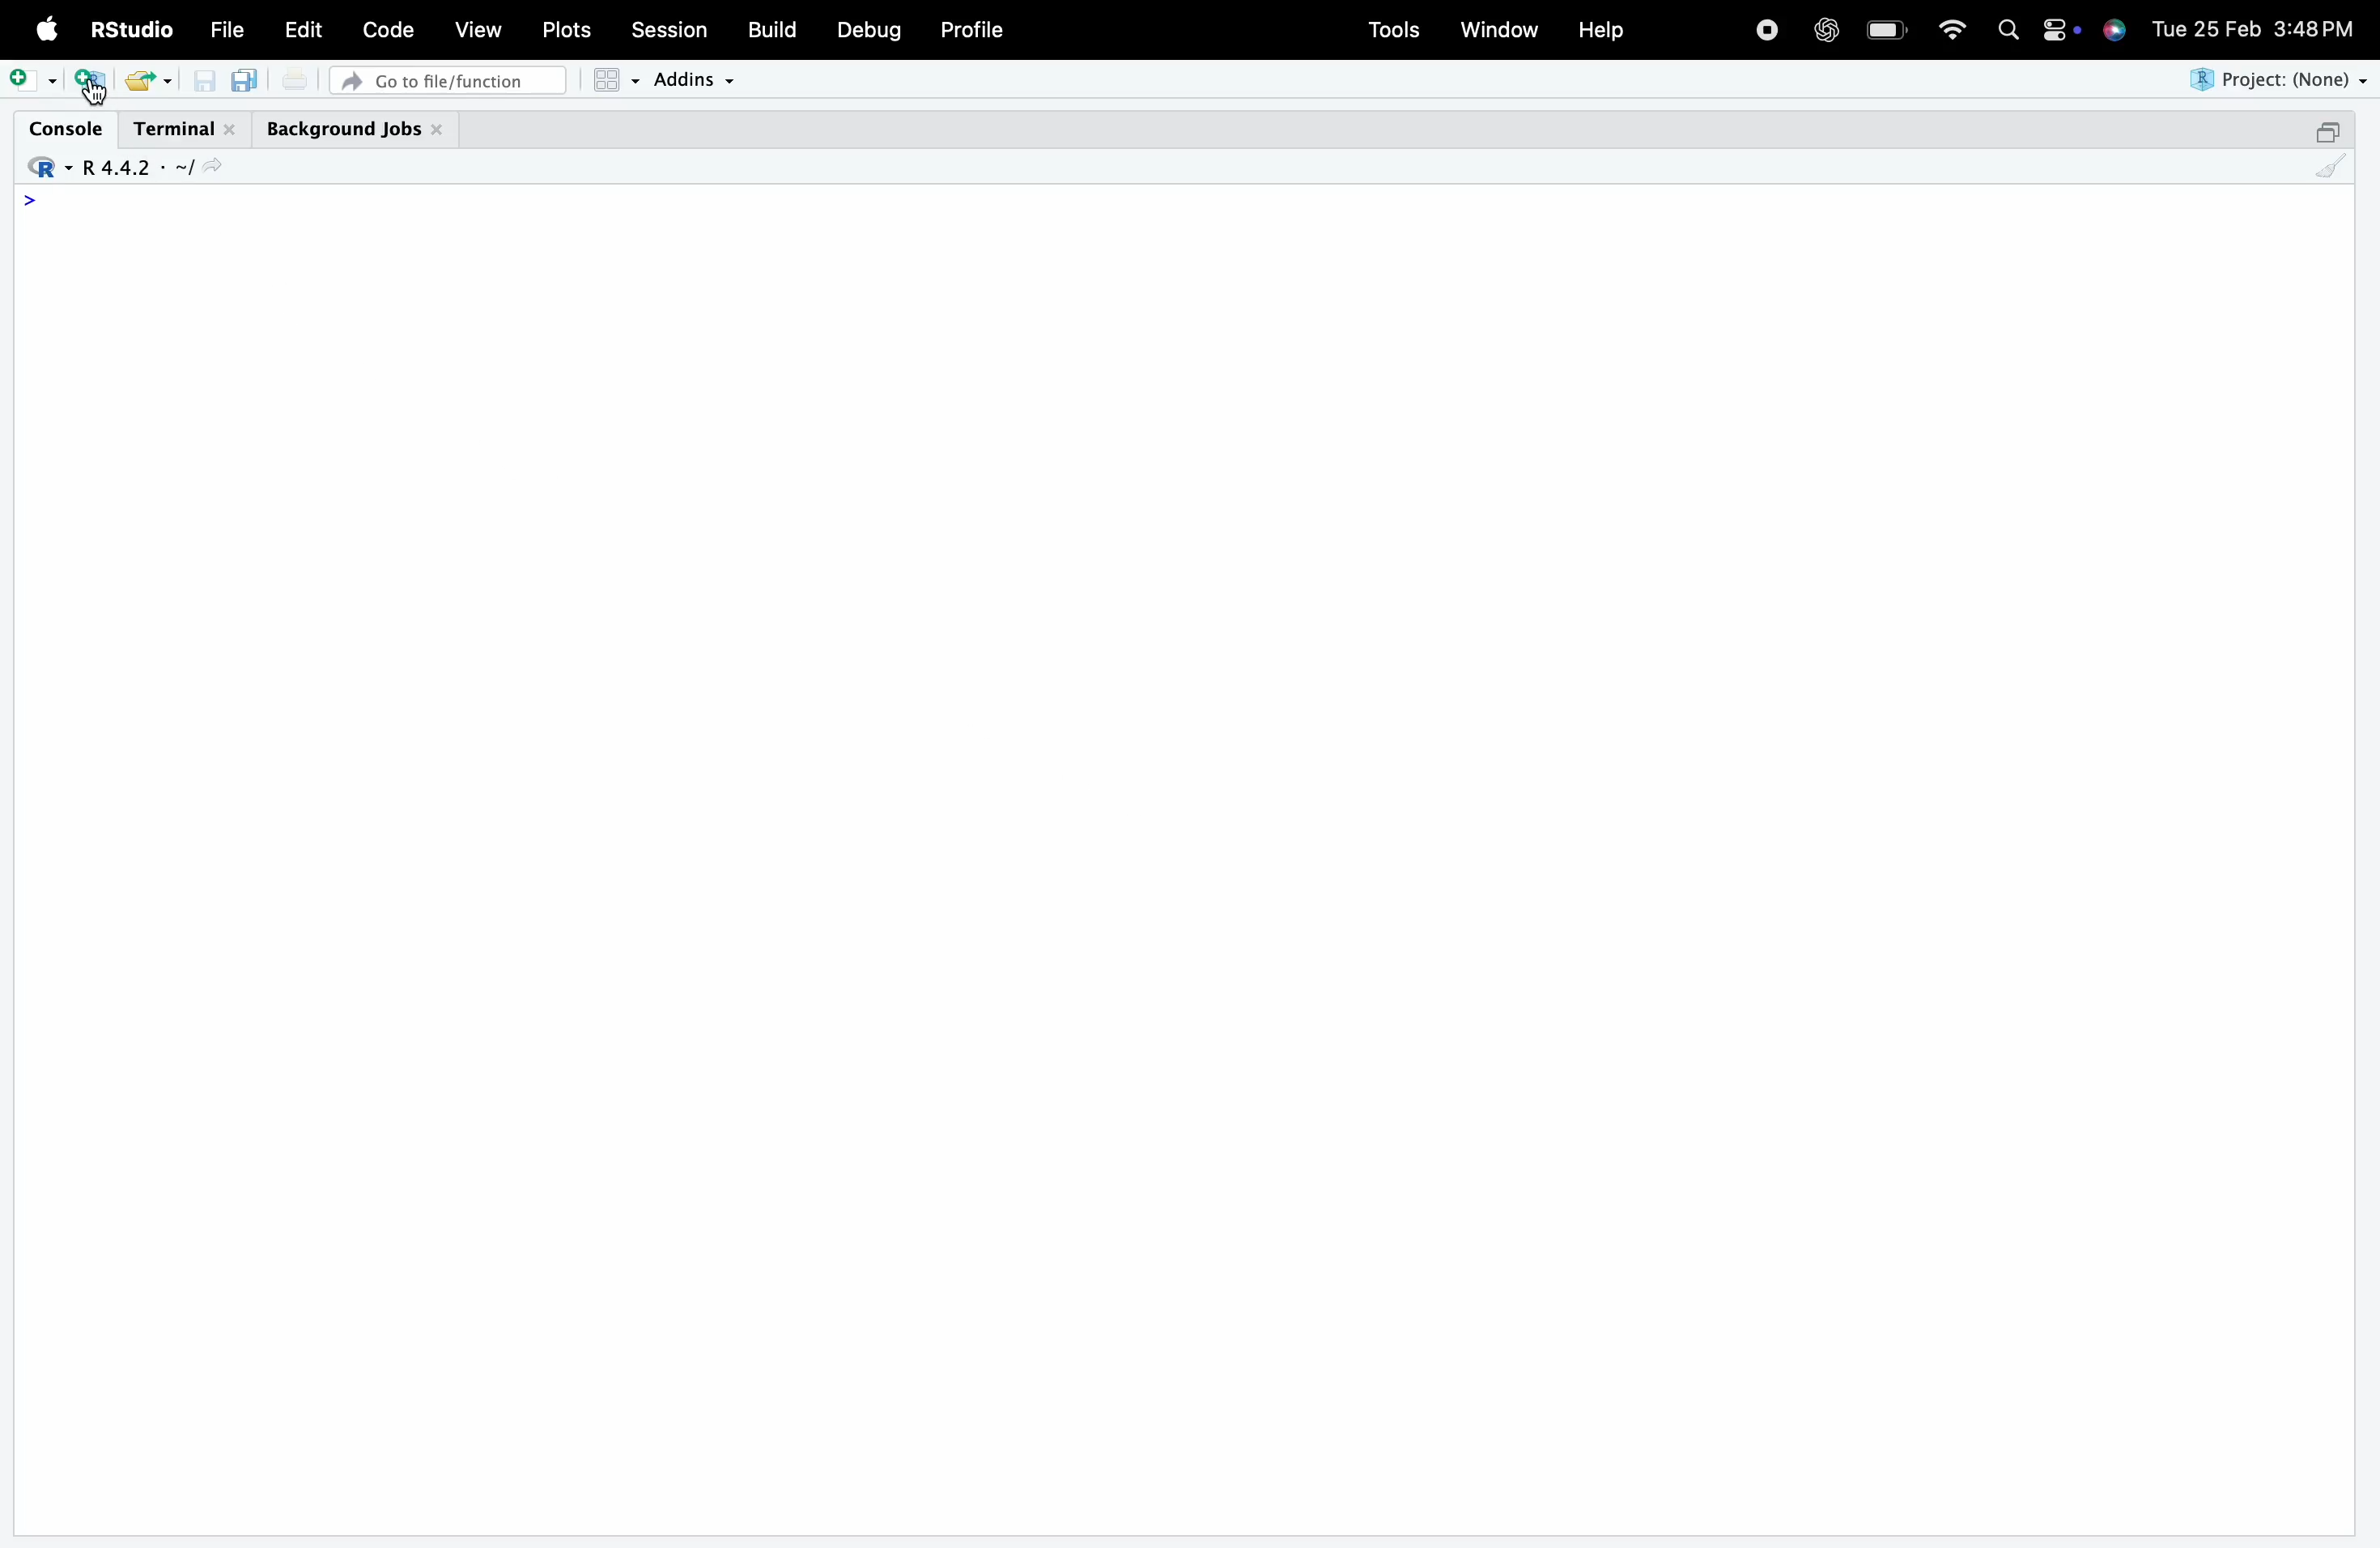  Describe the element at coordinates (211, 166) in the screenshot. I see `view the current working directory` at that location.